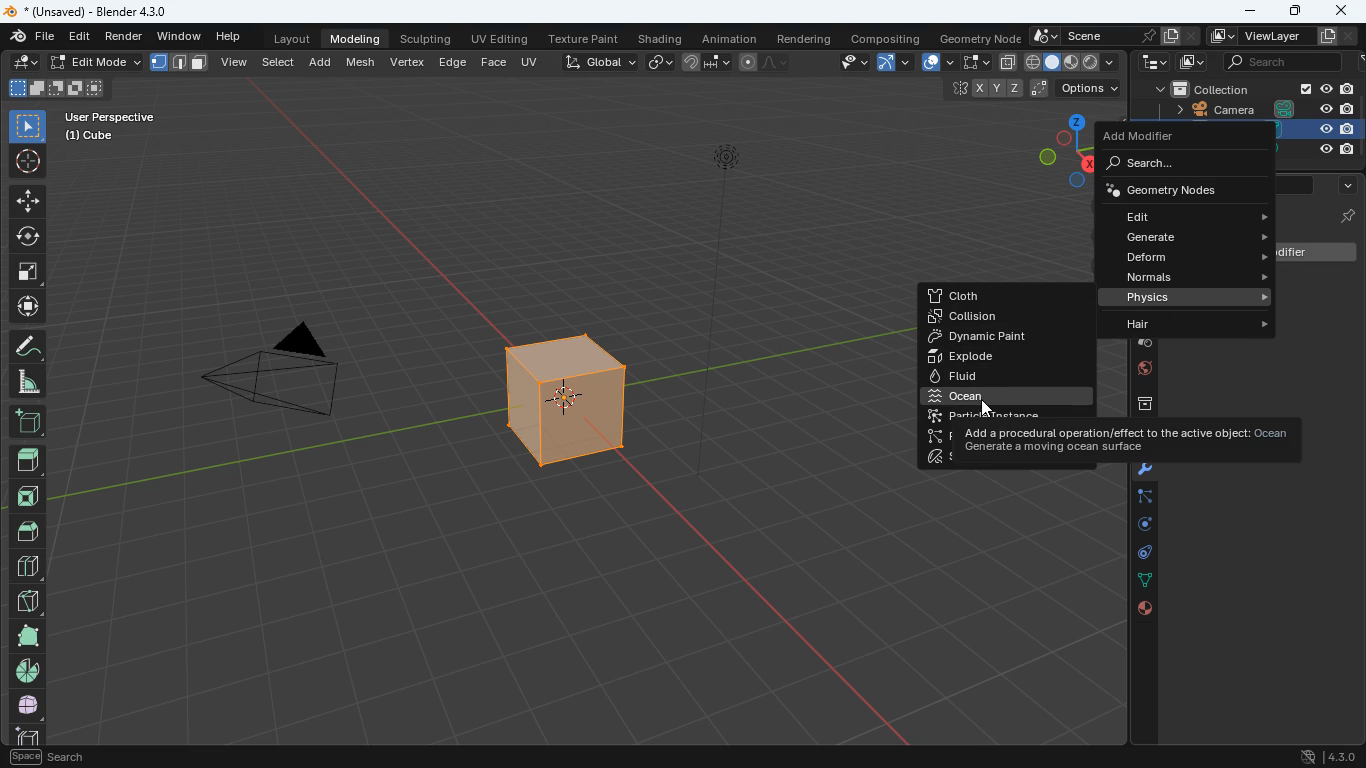  What do you see at coordinates (1002, 376) in the screenshot?
I see `fluid` at bounding box center [1002, 376].